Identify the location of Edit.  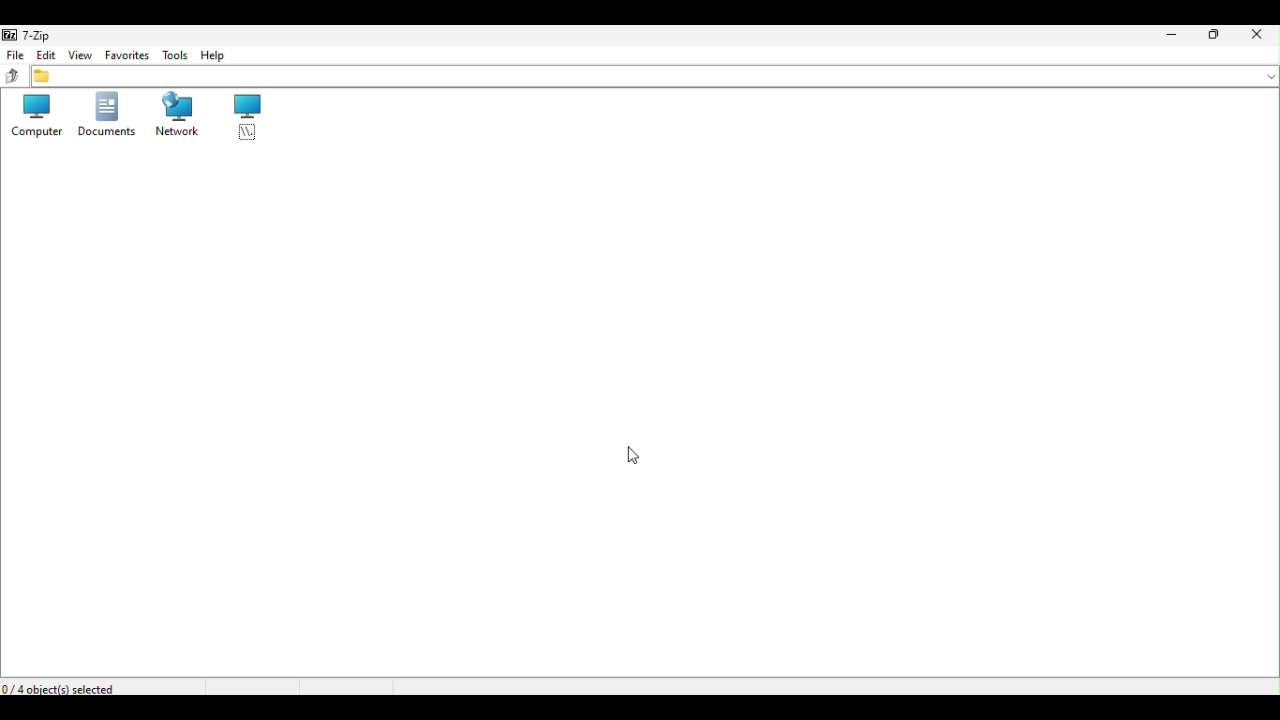
(47, 57).